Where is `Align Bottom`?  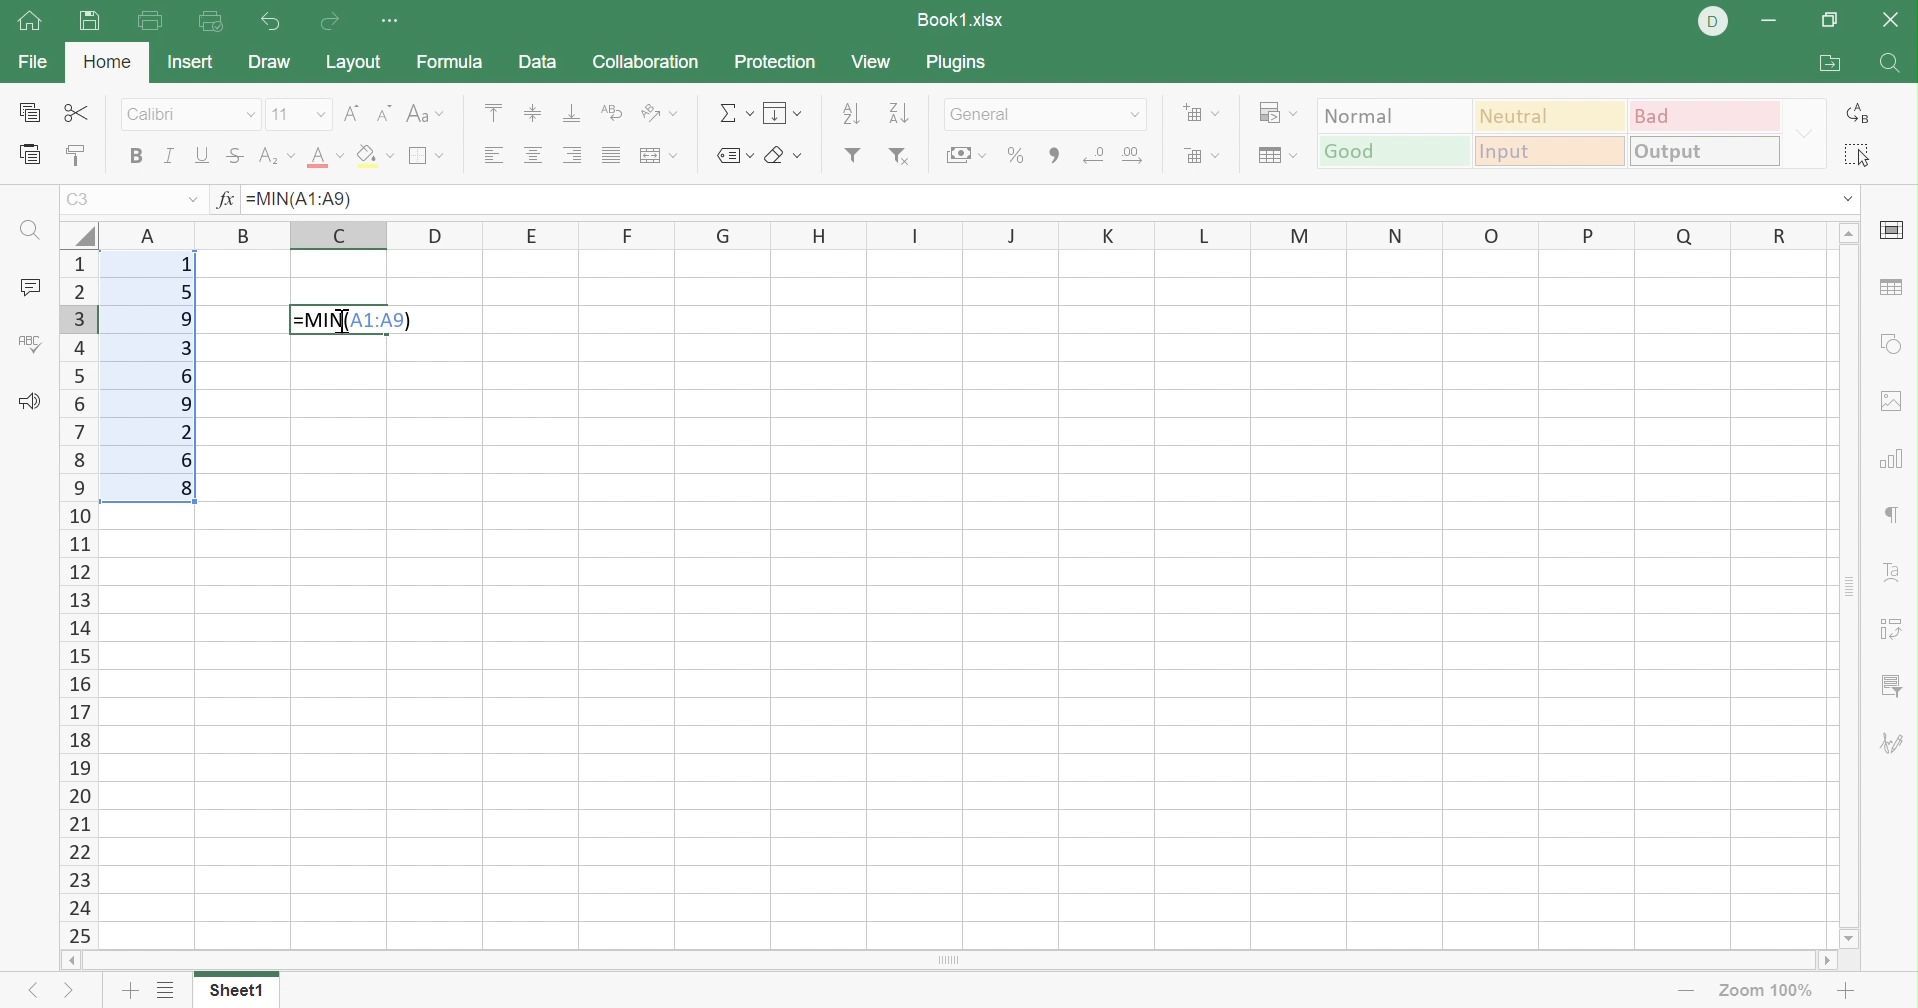
Align Bottom is located at coordinates (571, 113).